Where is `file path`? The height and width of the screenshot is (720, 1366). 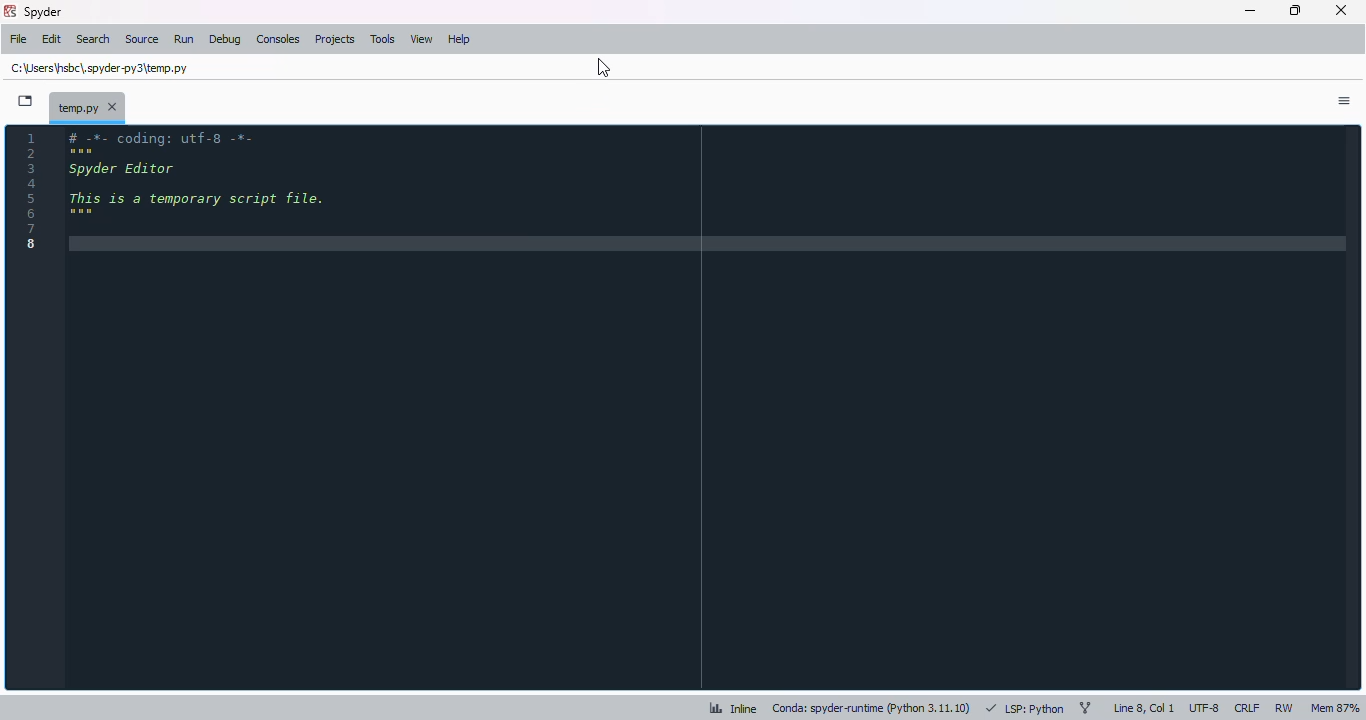 file path is located at coordinates (110, 68).